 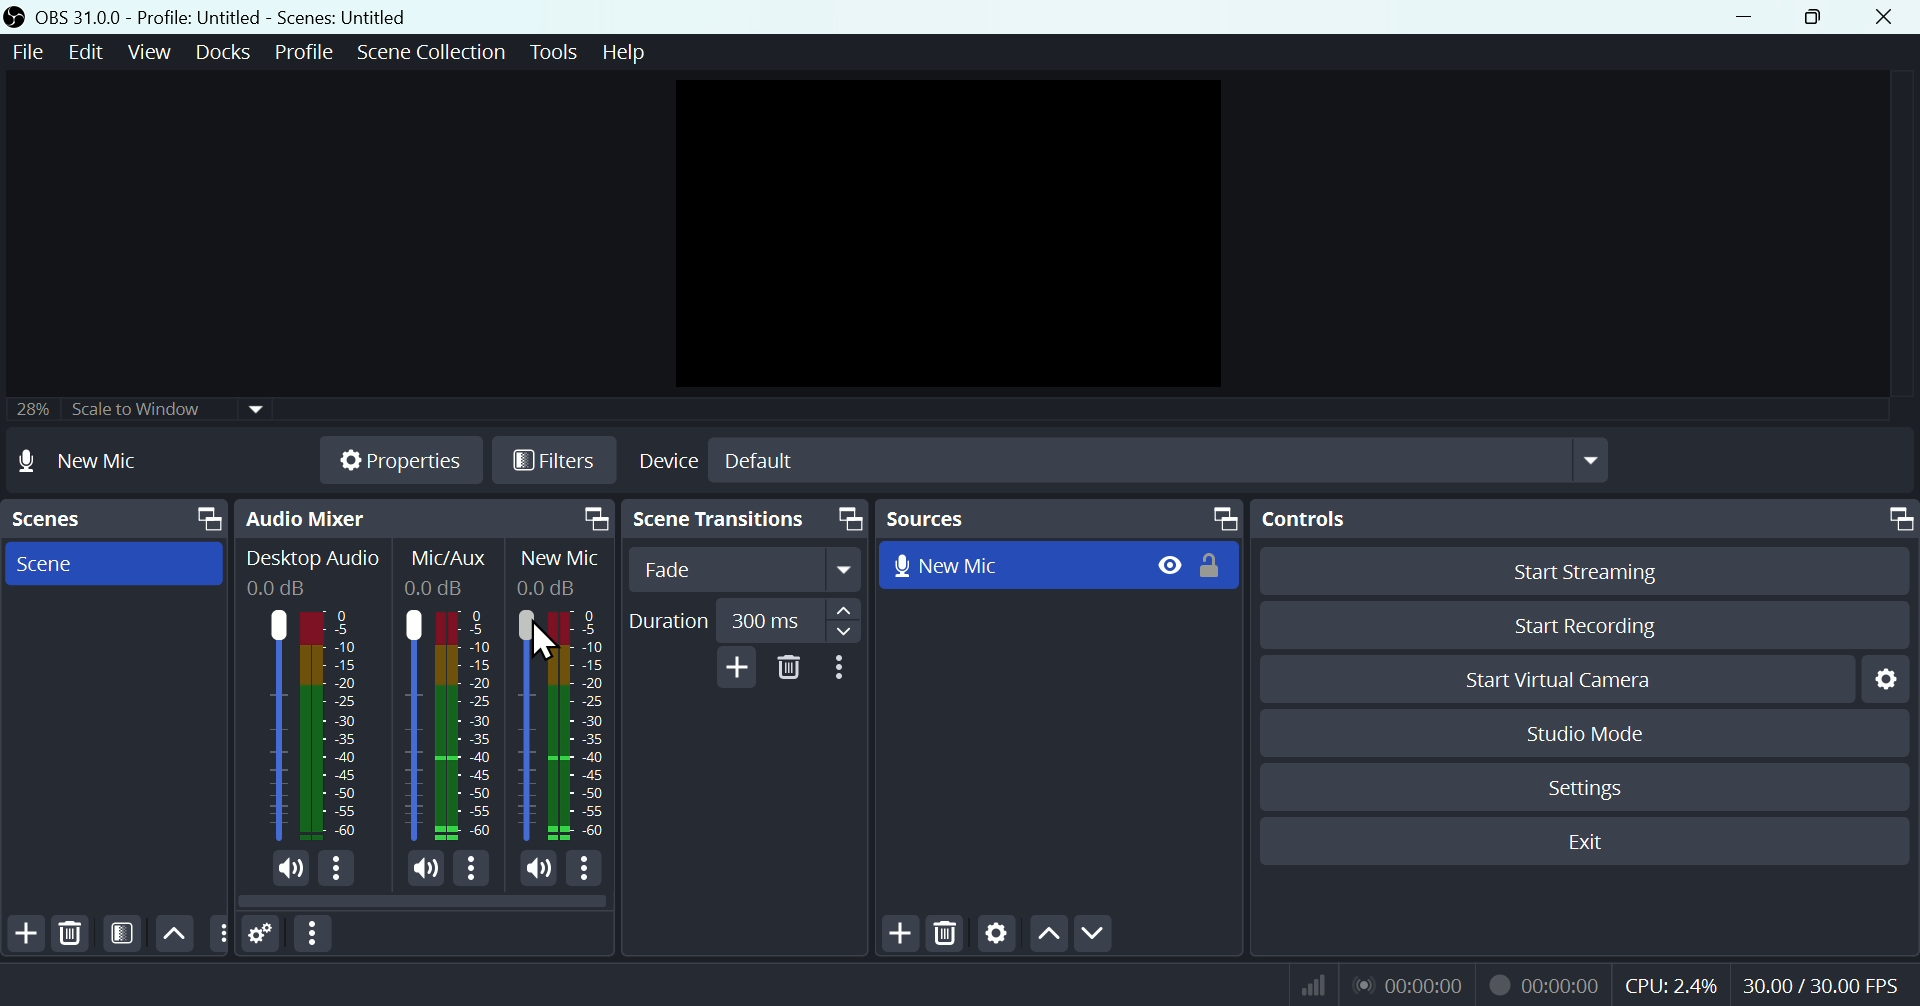 What do you see at coordinates (438, 588) in the screenshot?
I see `0.0dB` at bounding box center [438, 588].